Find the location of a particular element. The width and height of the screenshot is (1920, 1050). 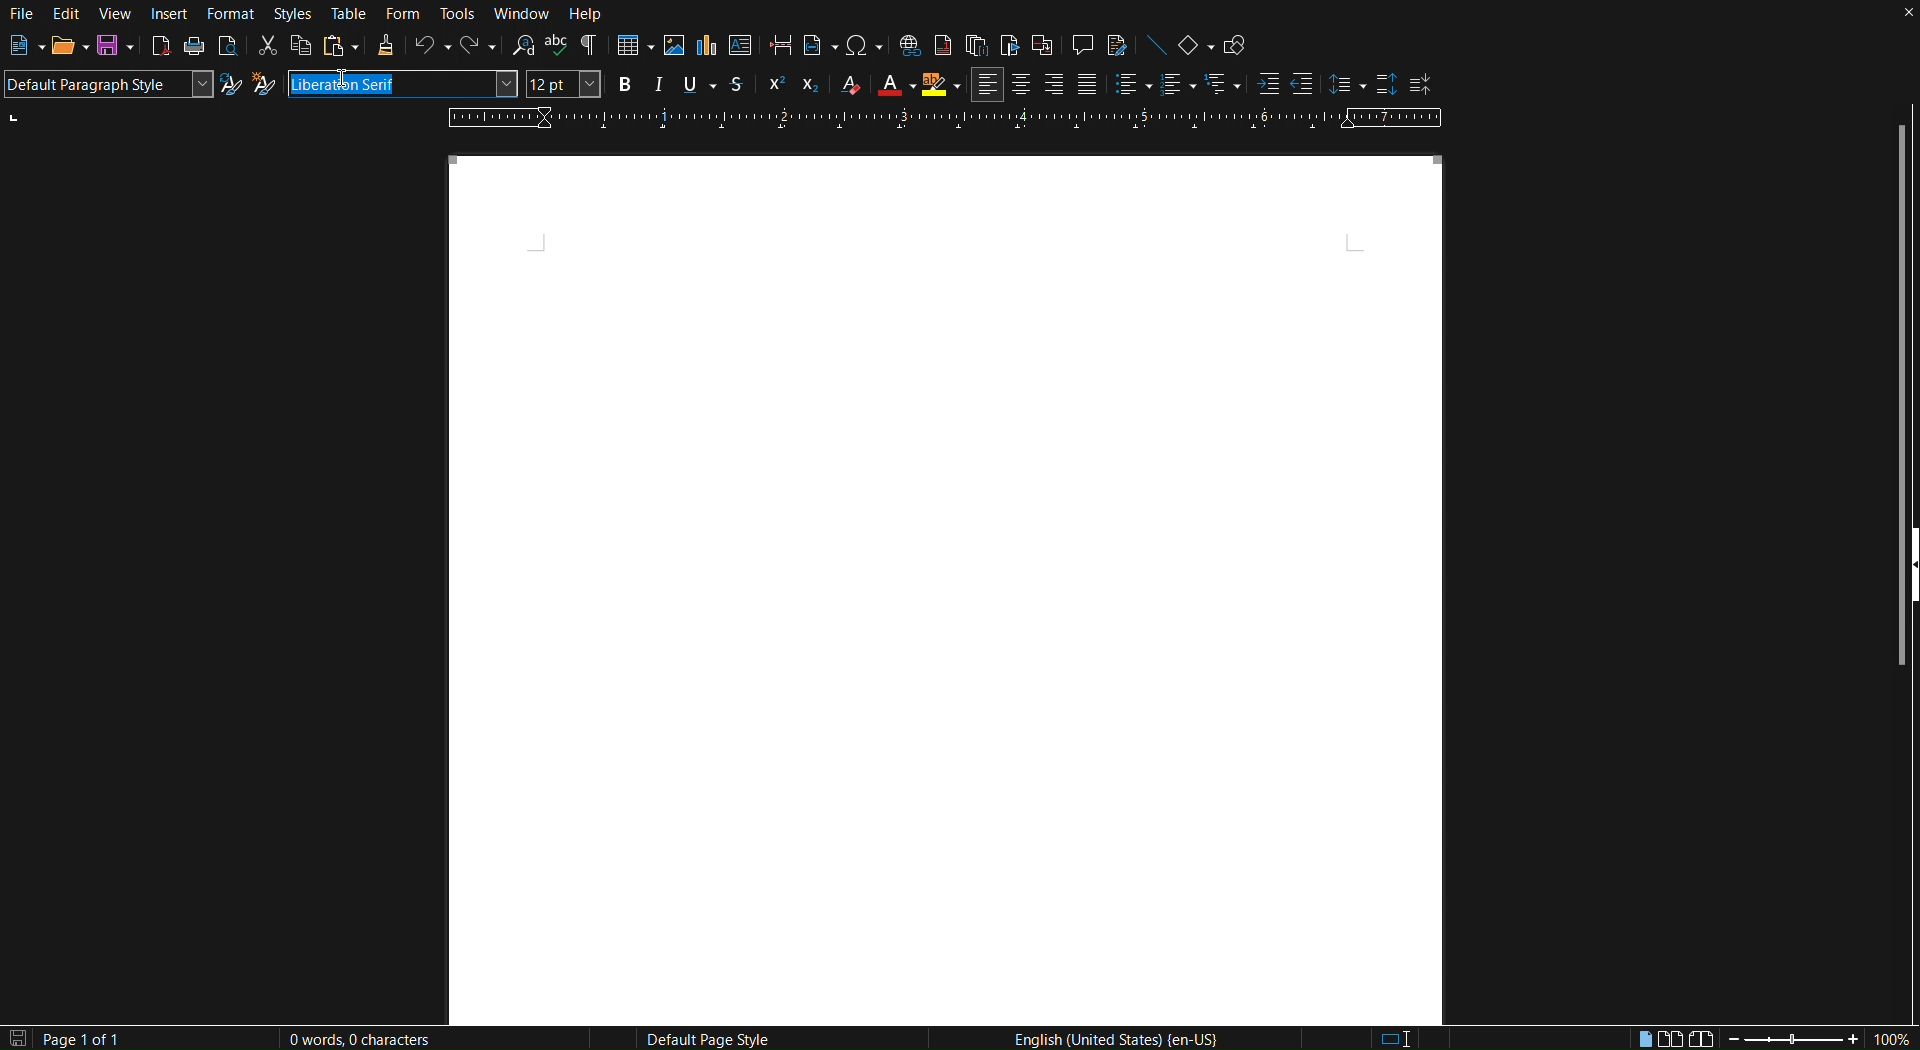

Decrease Paragraph Spacing is located at coordinates (1422, 85).